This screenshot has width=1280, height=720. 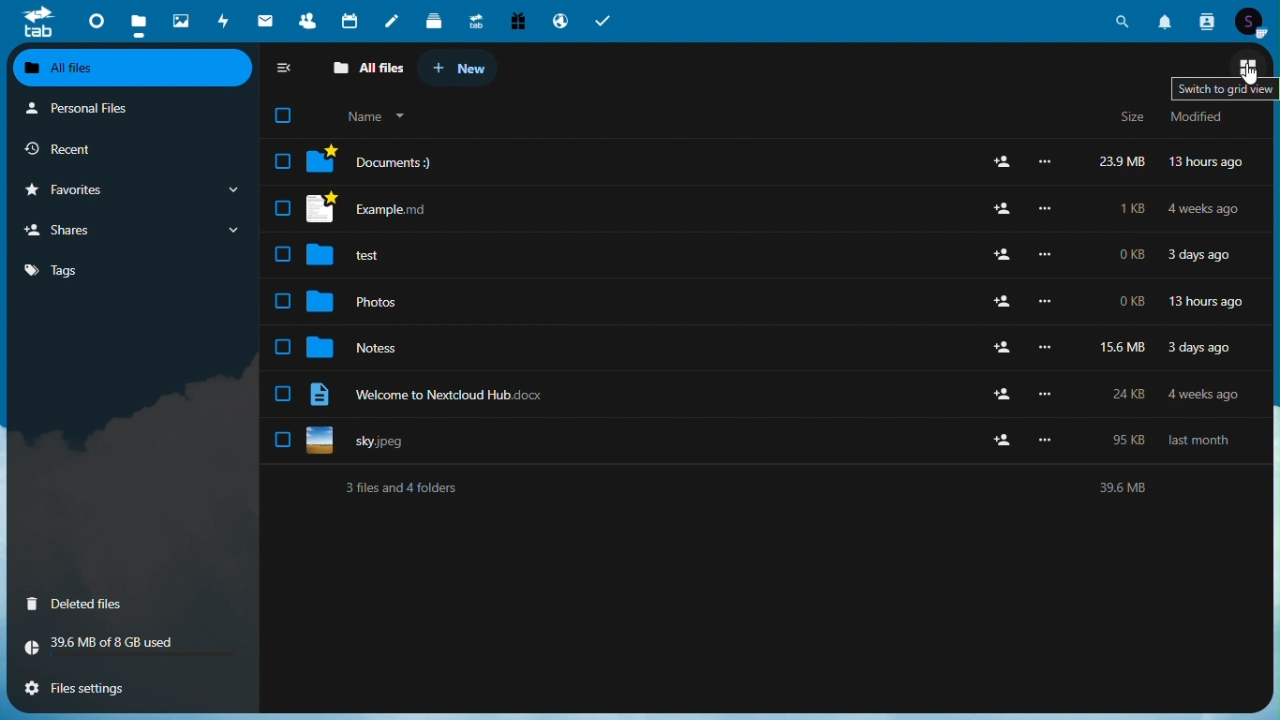 I want to click on , so click(x=1051, y=394).